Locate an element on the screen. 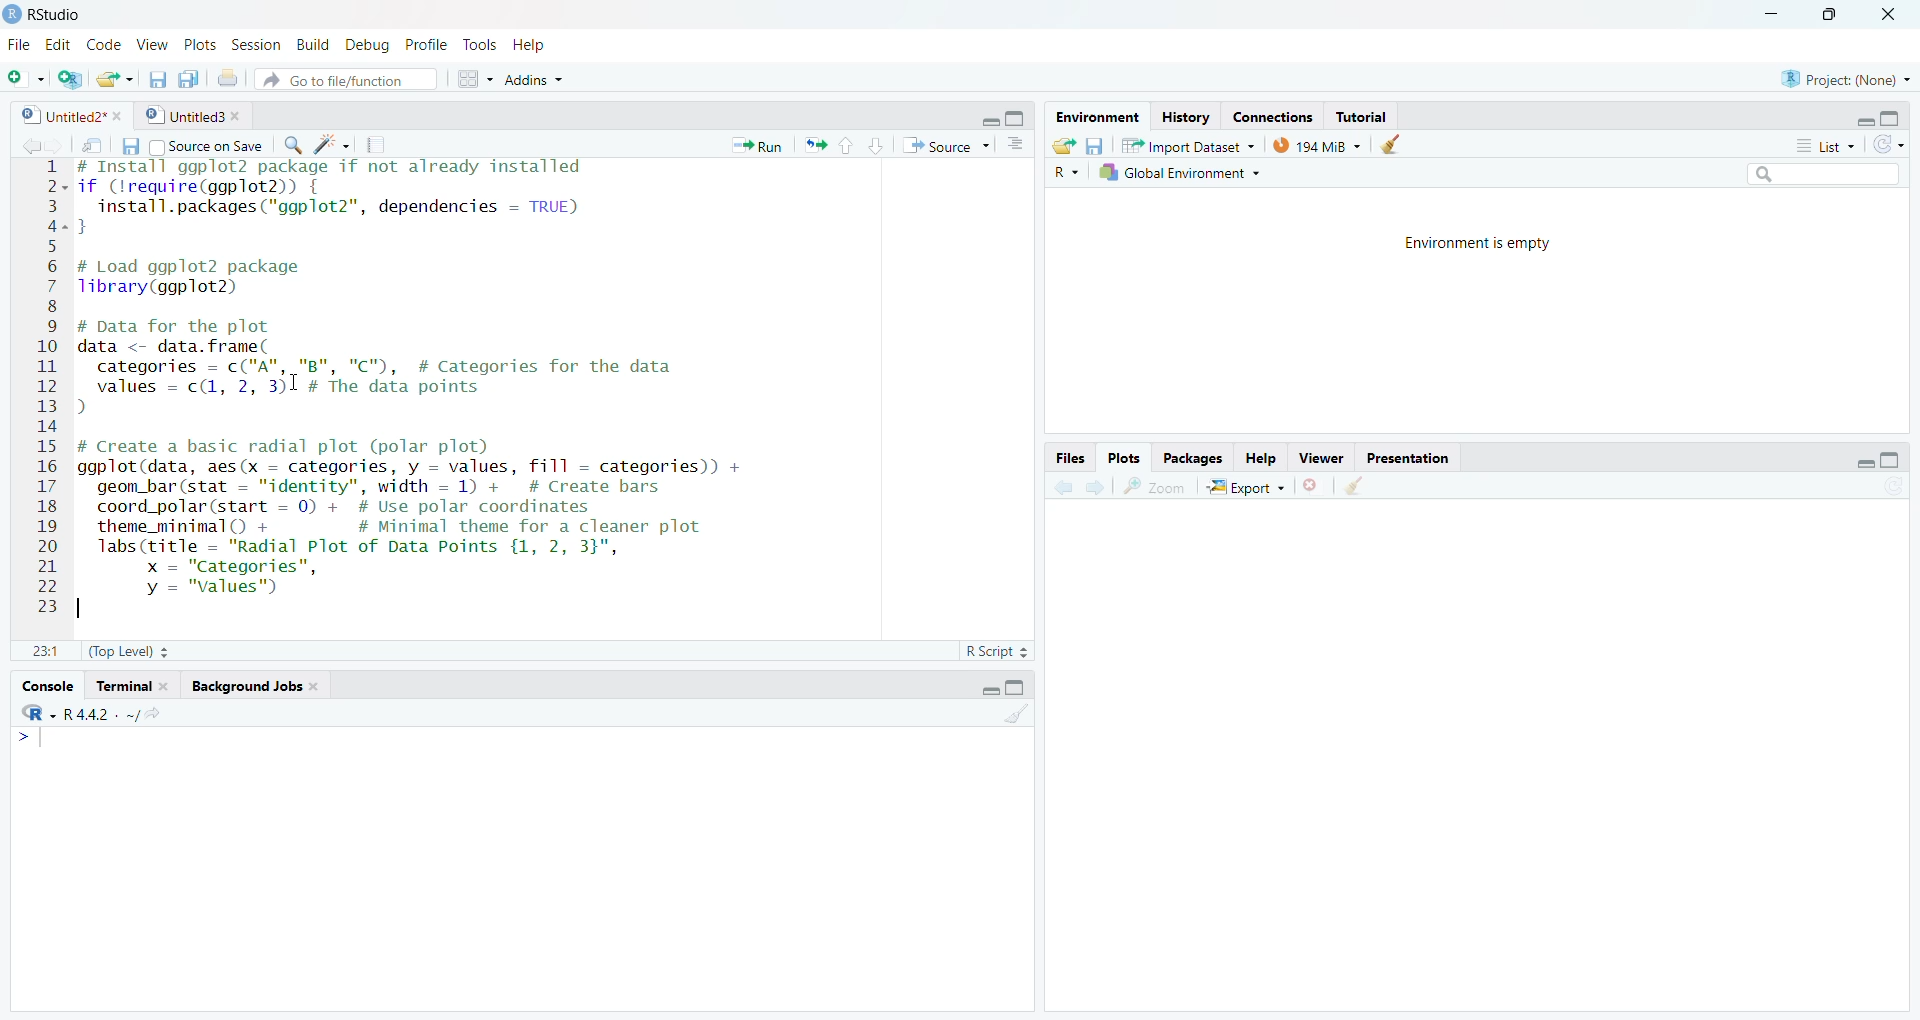 The height and width of the screenshot is (1020, 1920). Load workspace is located at coordinates (1064, 144).